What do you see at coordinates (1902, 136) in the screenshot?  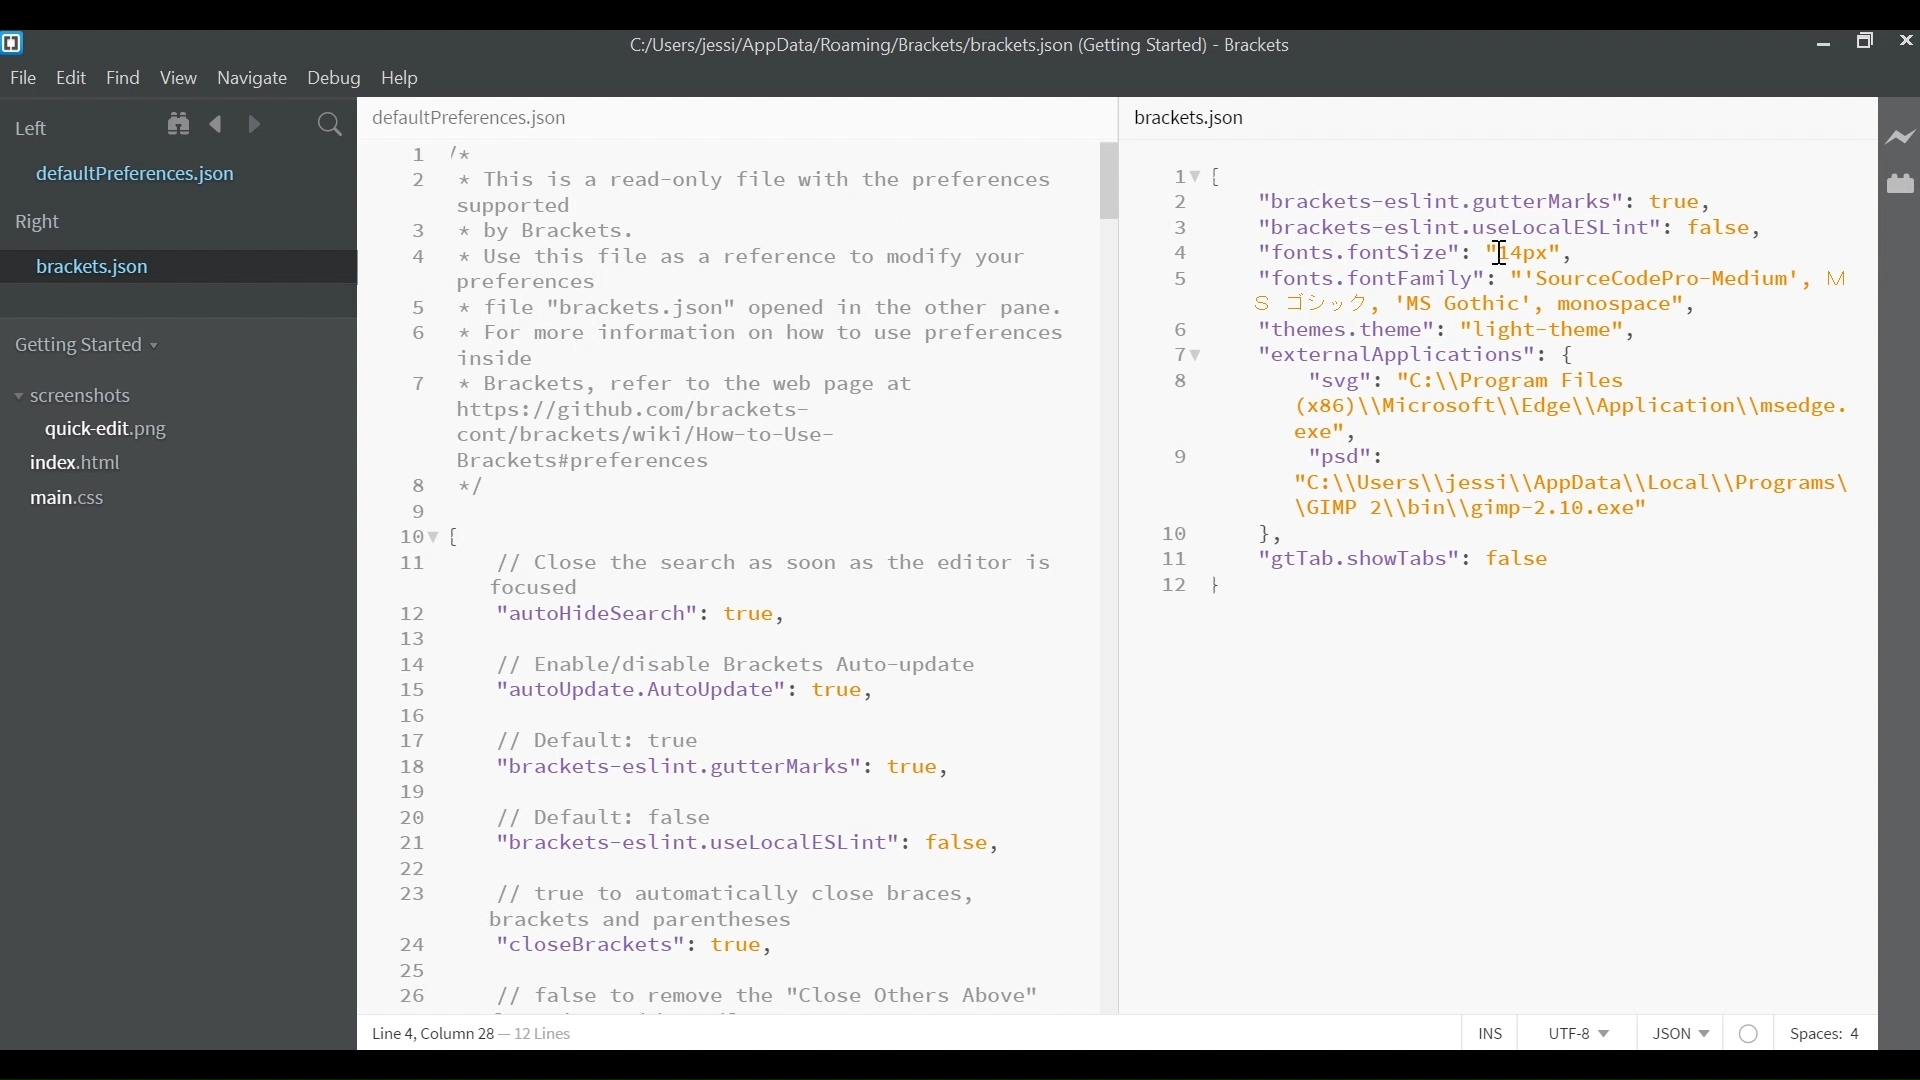 I see `Live Preview` at bounding box center [1902, 136].